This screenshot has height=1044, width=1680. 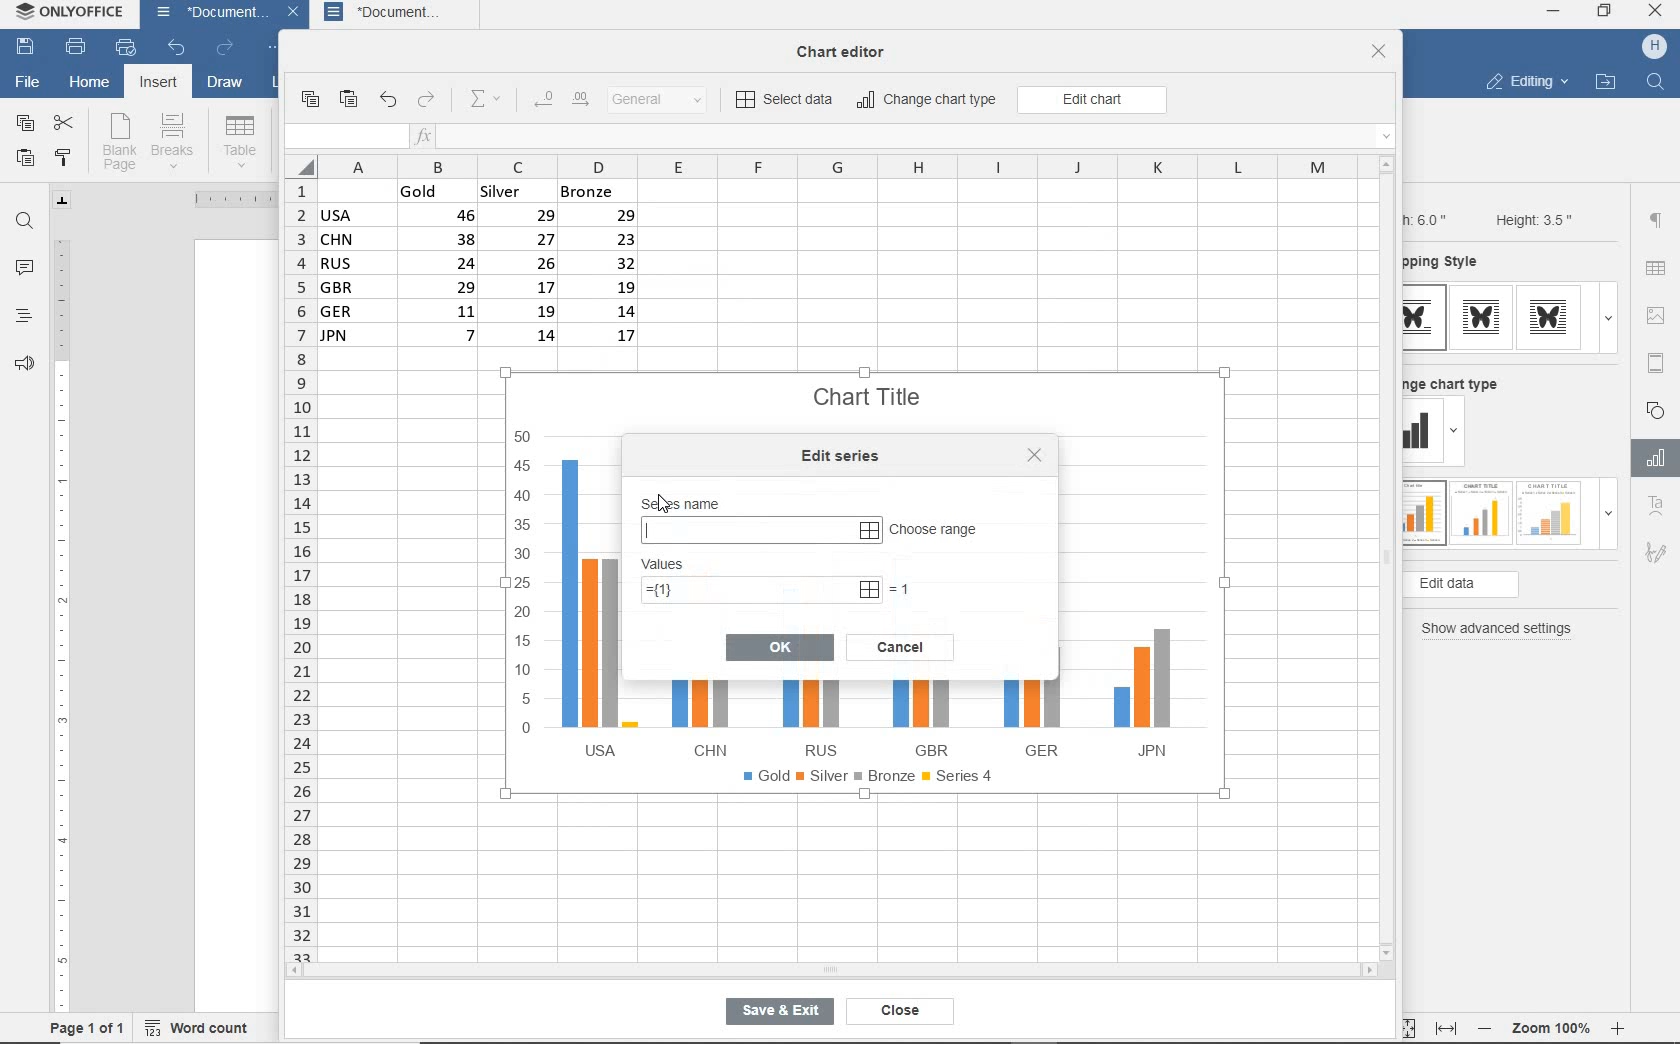 What do you see at coordinates (524, 585) in the screenshot?
I see `y axis values` at bounding box center [524, 585].